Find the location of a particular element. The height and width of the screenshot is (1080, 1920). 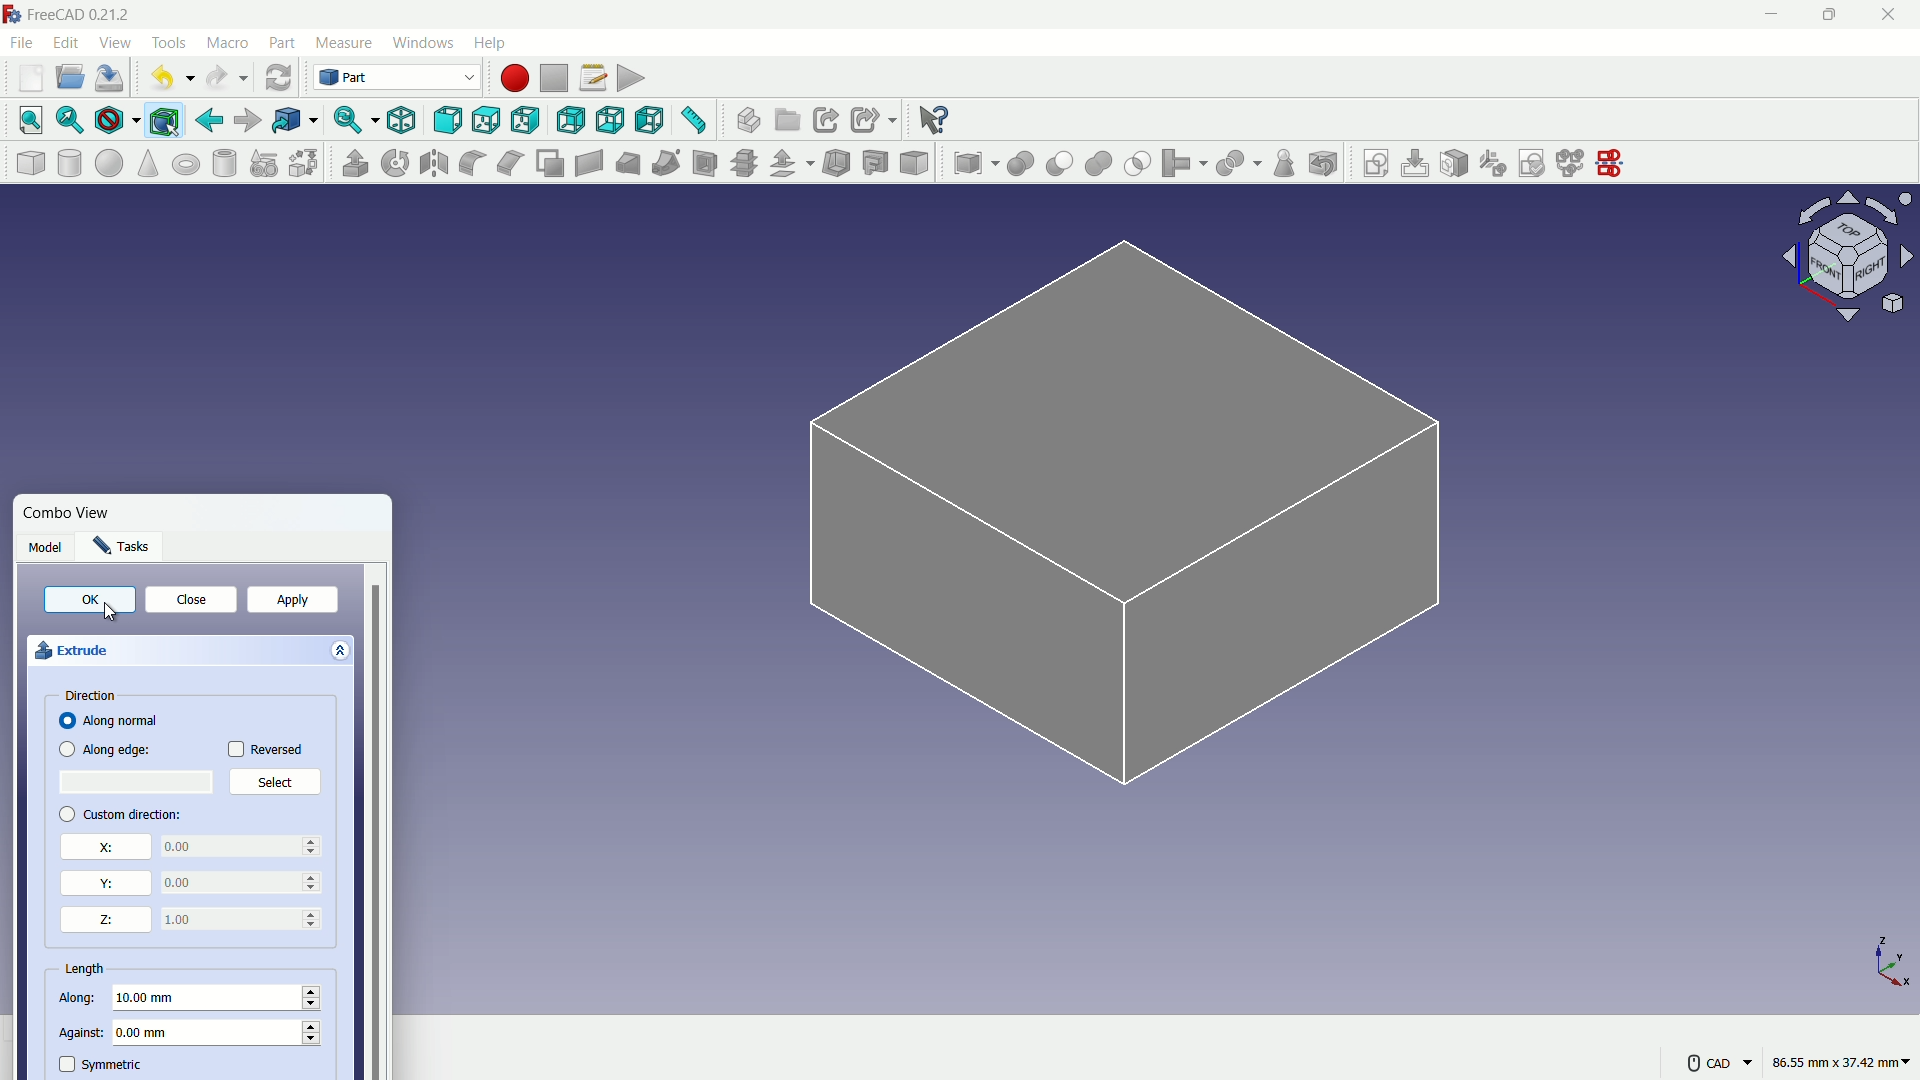

defeaturing is located at coordinates (1322, 164).